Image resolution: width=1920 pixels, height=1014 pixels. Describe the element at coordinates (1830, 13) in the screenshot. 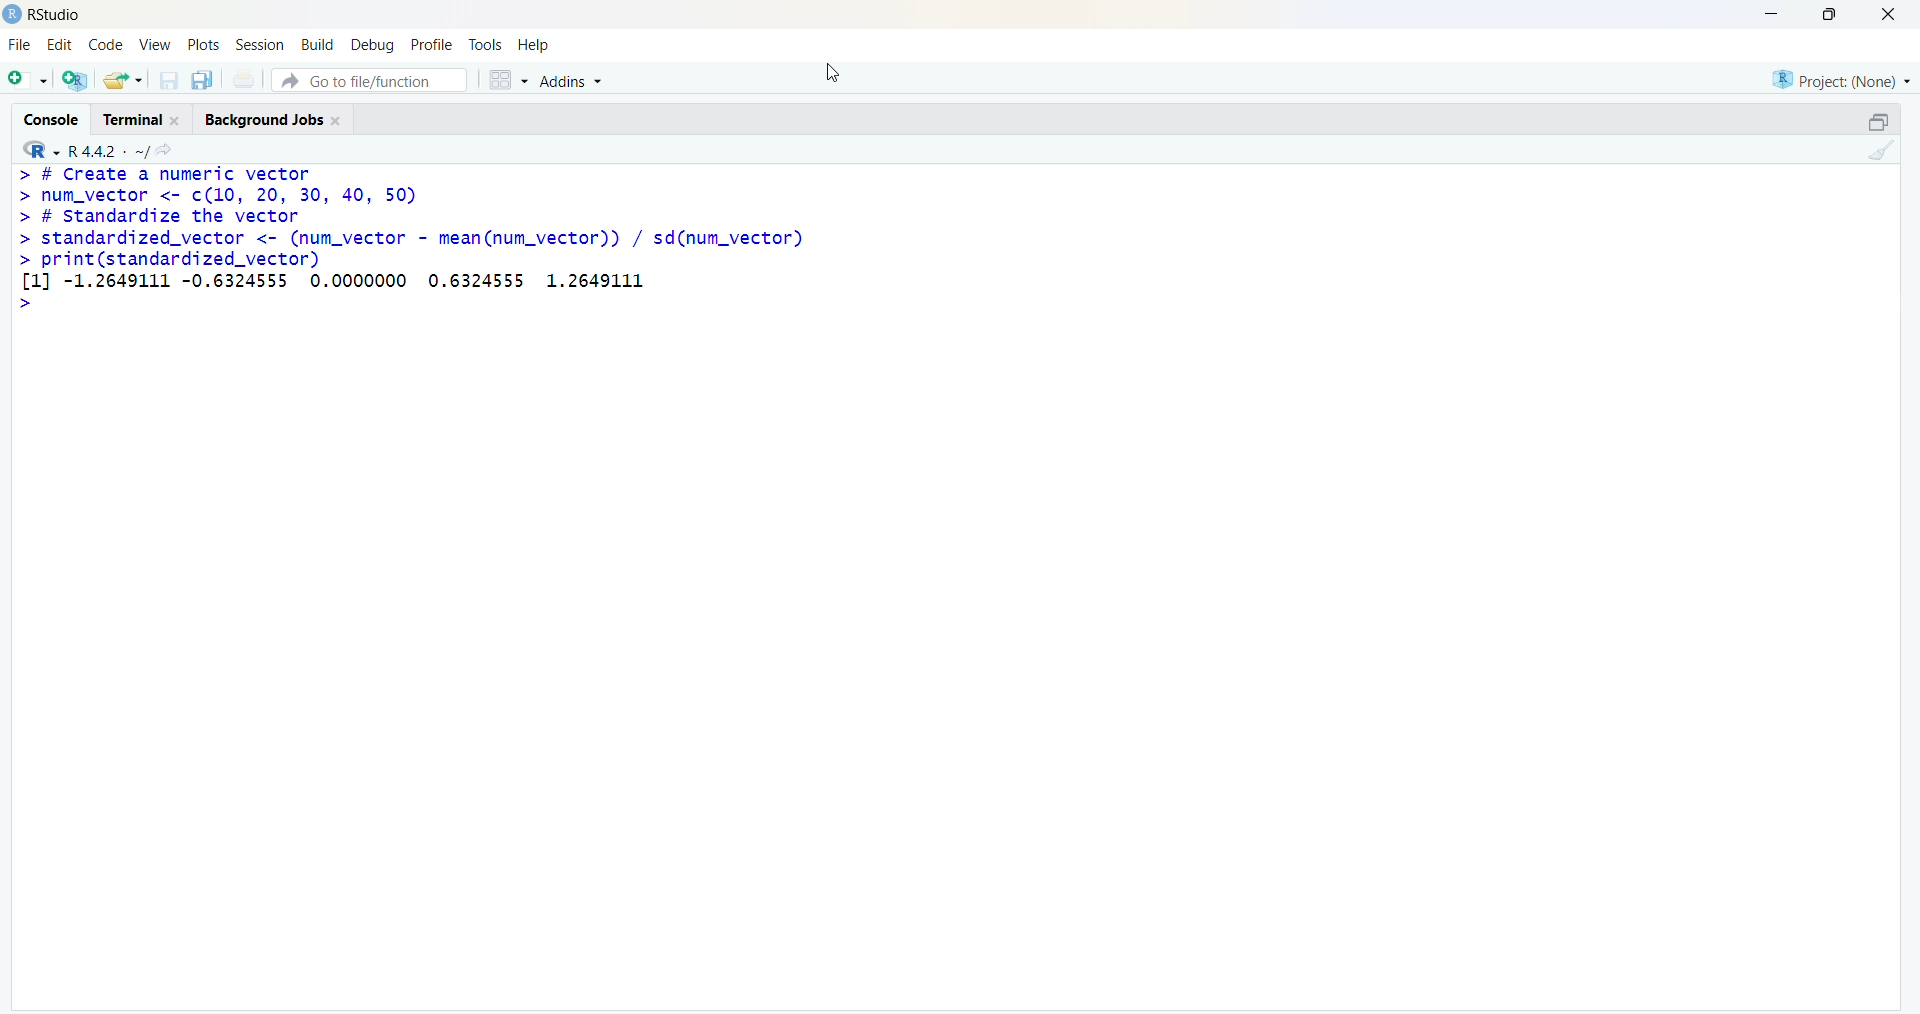

I see `maximise` at that location.